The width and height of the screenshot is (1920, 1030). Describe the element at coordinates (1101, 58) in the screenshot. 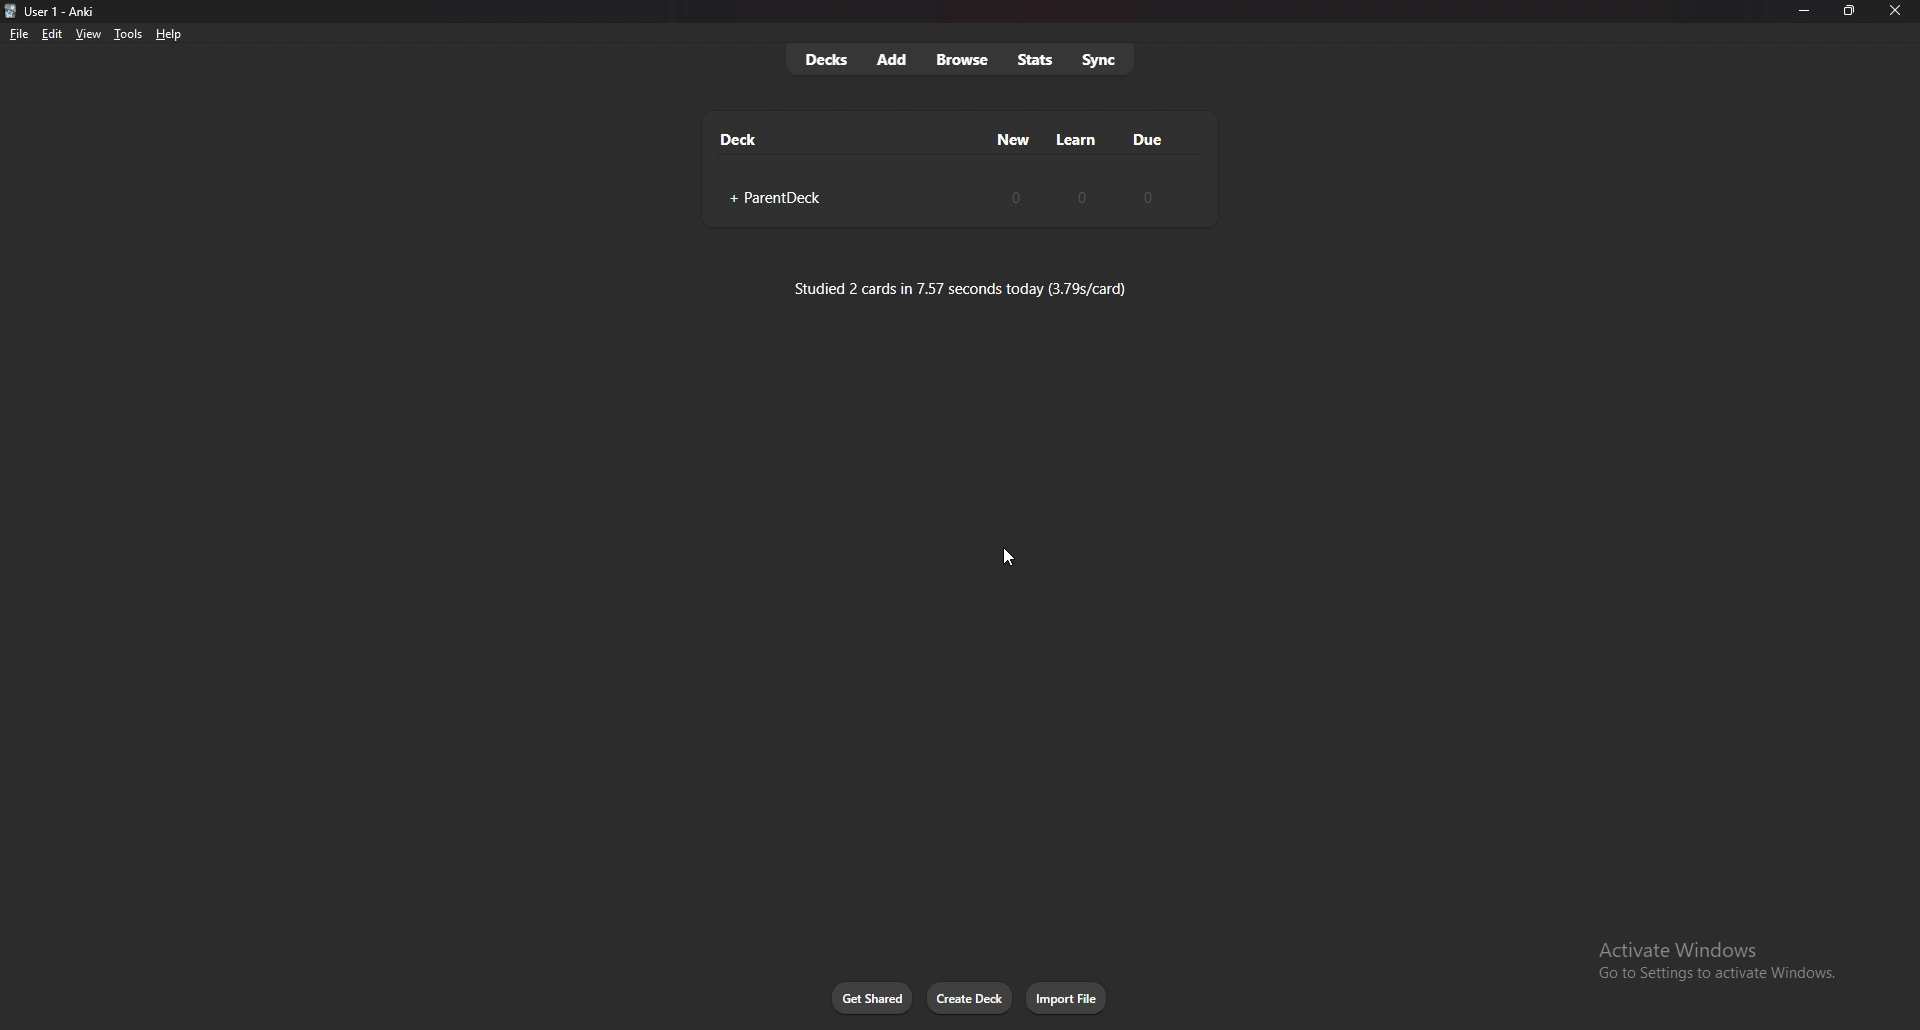

I see `sync` at that location.